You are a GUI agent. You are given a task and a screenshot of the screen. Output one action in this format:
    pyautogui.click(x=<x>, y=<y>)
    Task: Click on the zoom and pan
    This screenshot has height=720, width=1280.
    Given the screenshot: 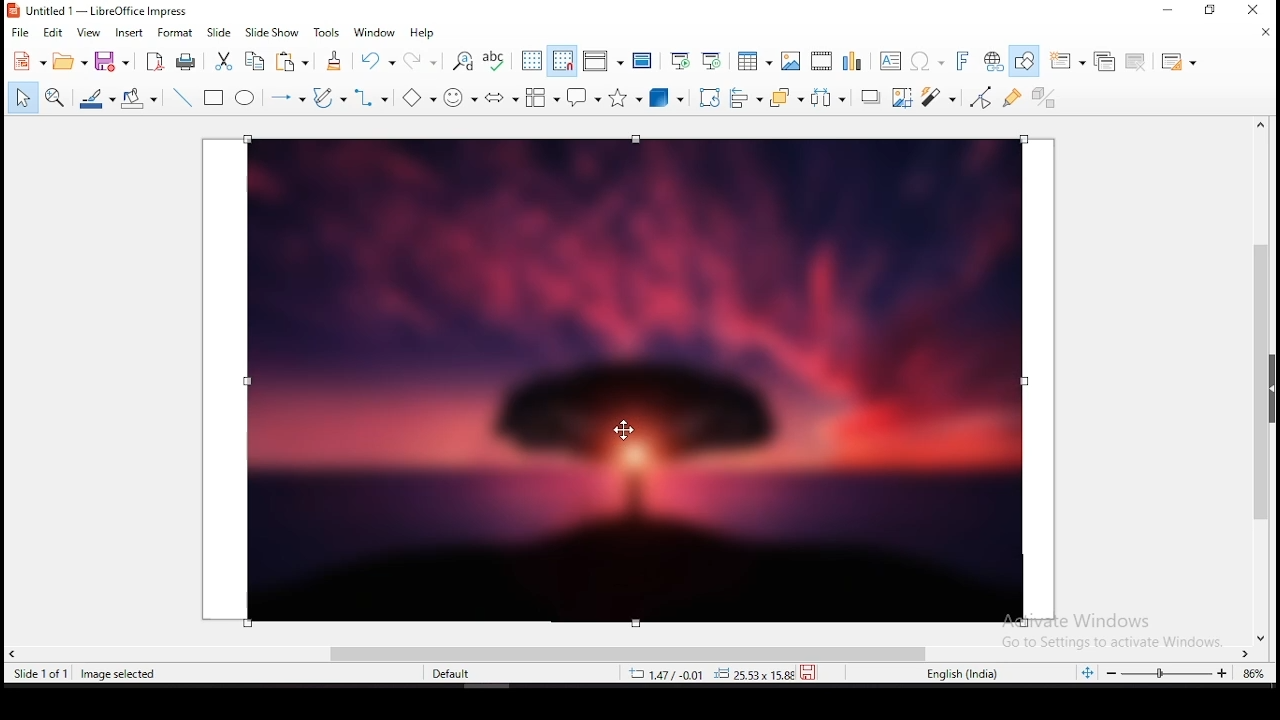 What is the action you would take?
    pyautogui.click(x=59, y=99)
    